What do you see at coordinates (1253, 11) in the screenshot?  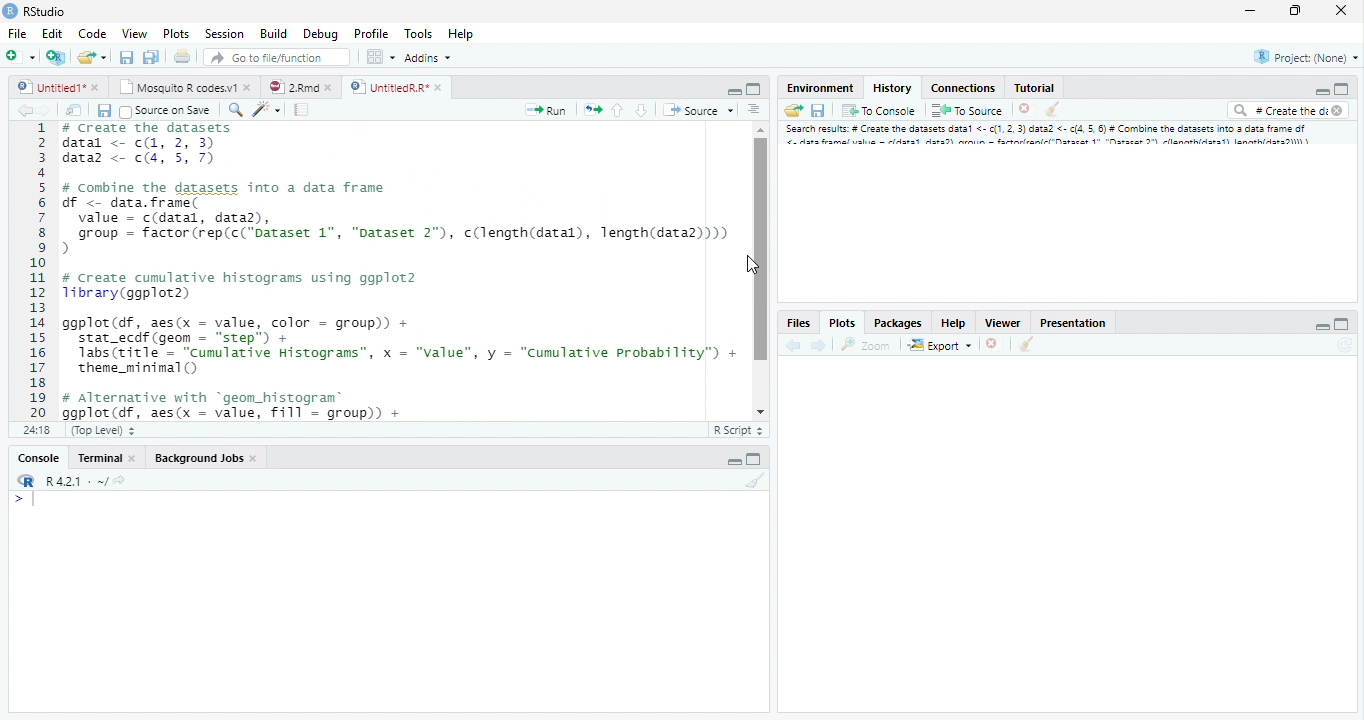 I see `Minimize` at bounding box center [1253, 11].